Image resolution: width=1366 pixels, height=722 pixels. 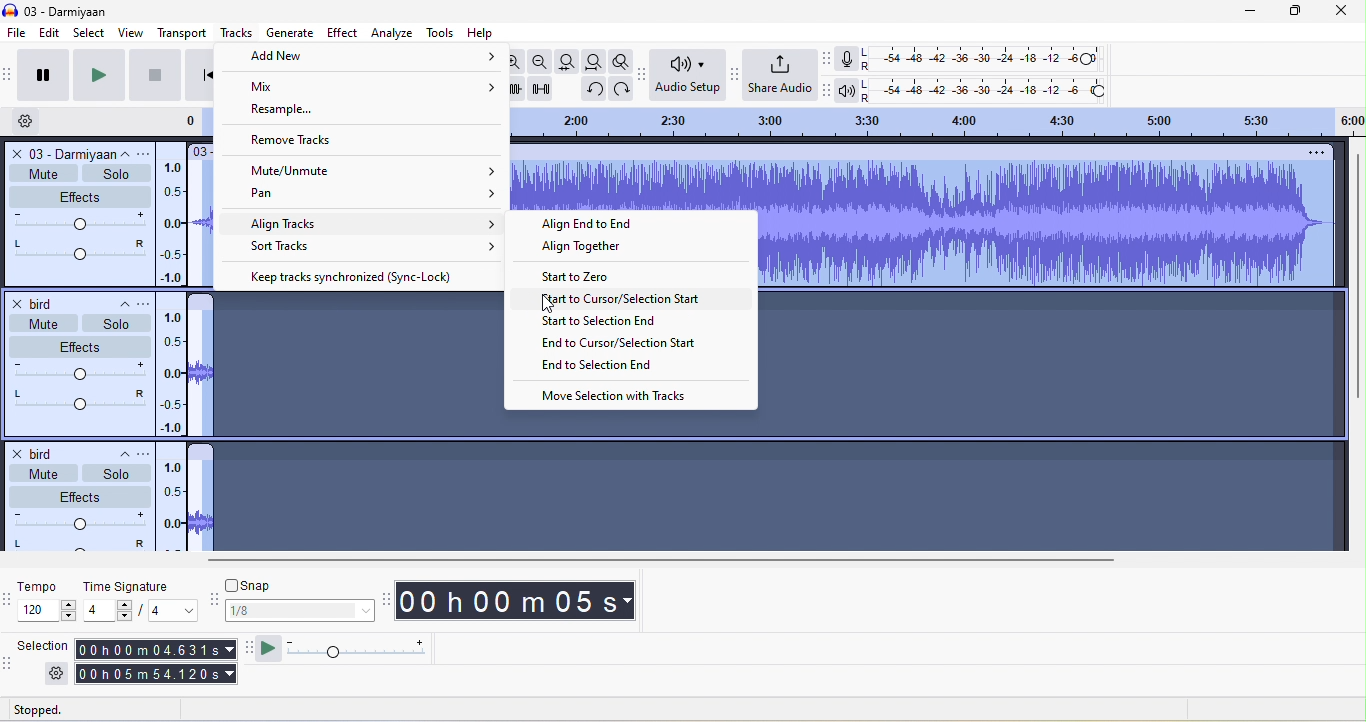 What do you see at coordinates (51, 34) in the screenshot?
I see `edit` at bounding box center [51, 34].